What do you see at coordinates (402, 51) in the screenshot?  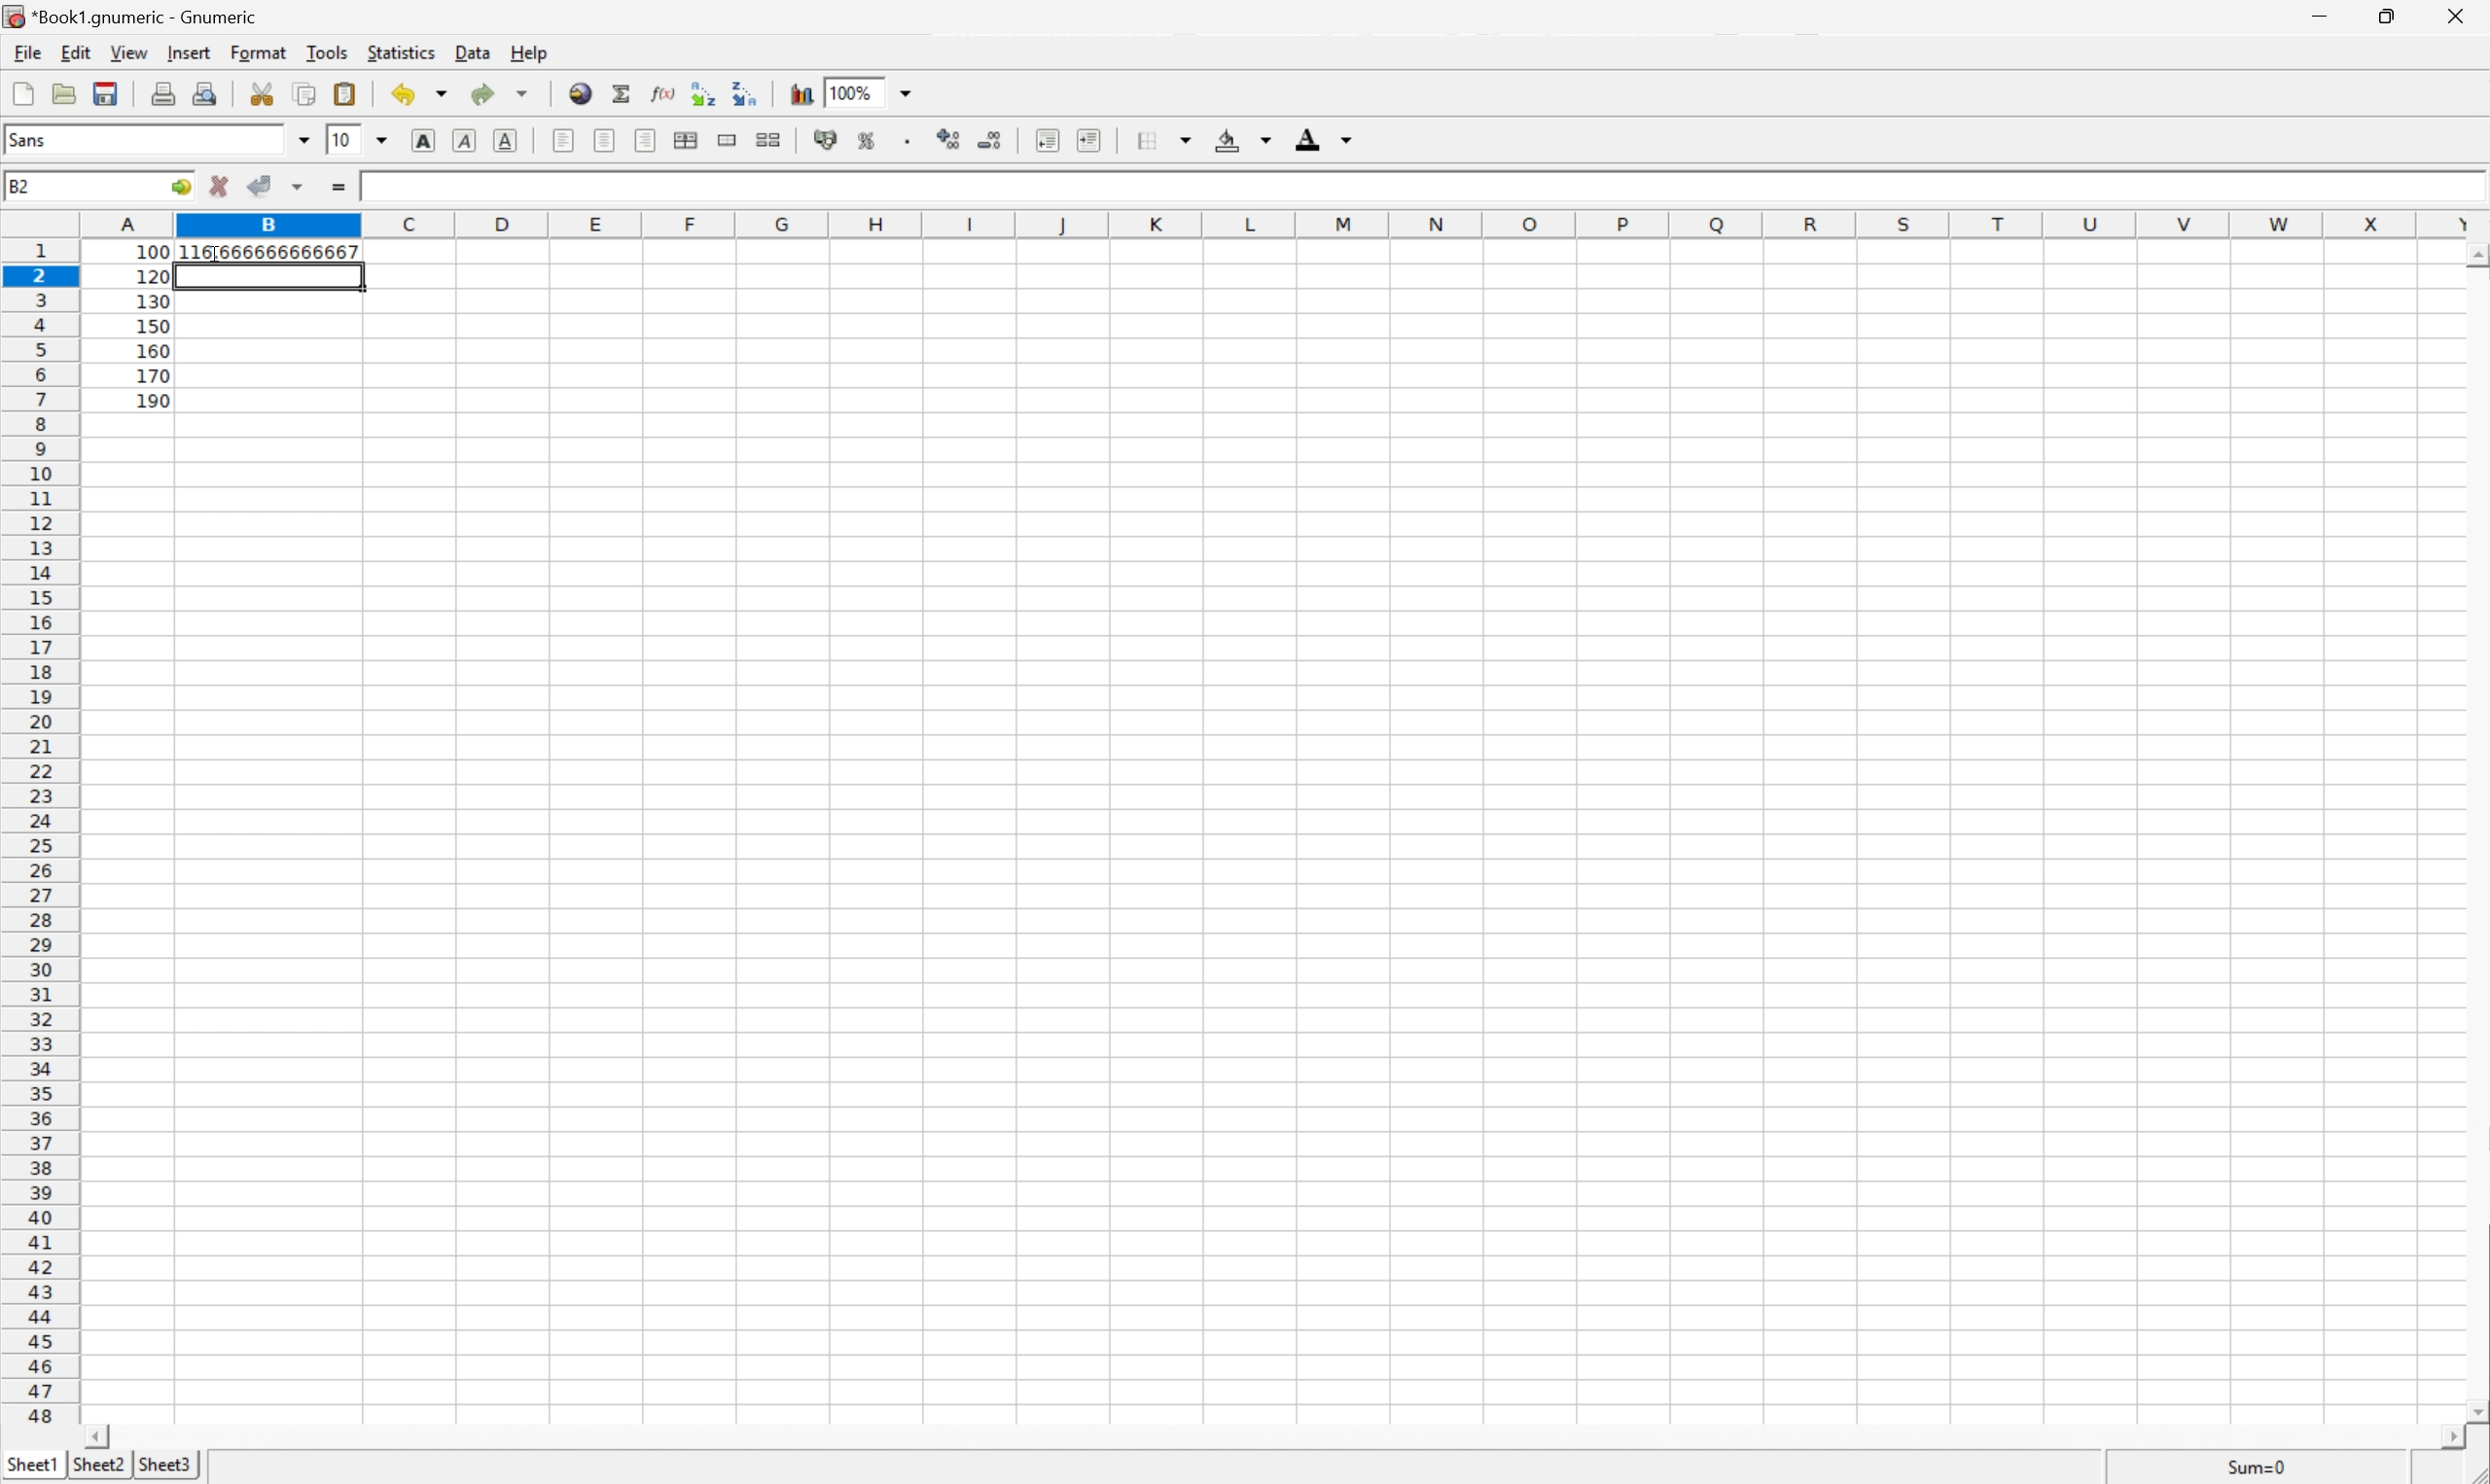 I see `Statistics` at bounding box center [402, 51].